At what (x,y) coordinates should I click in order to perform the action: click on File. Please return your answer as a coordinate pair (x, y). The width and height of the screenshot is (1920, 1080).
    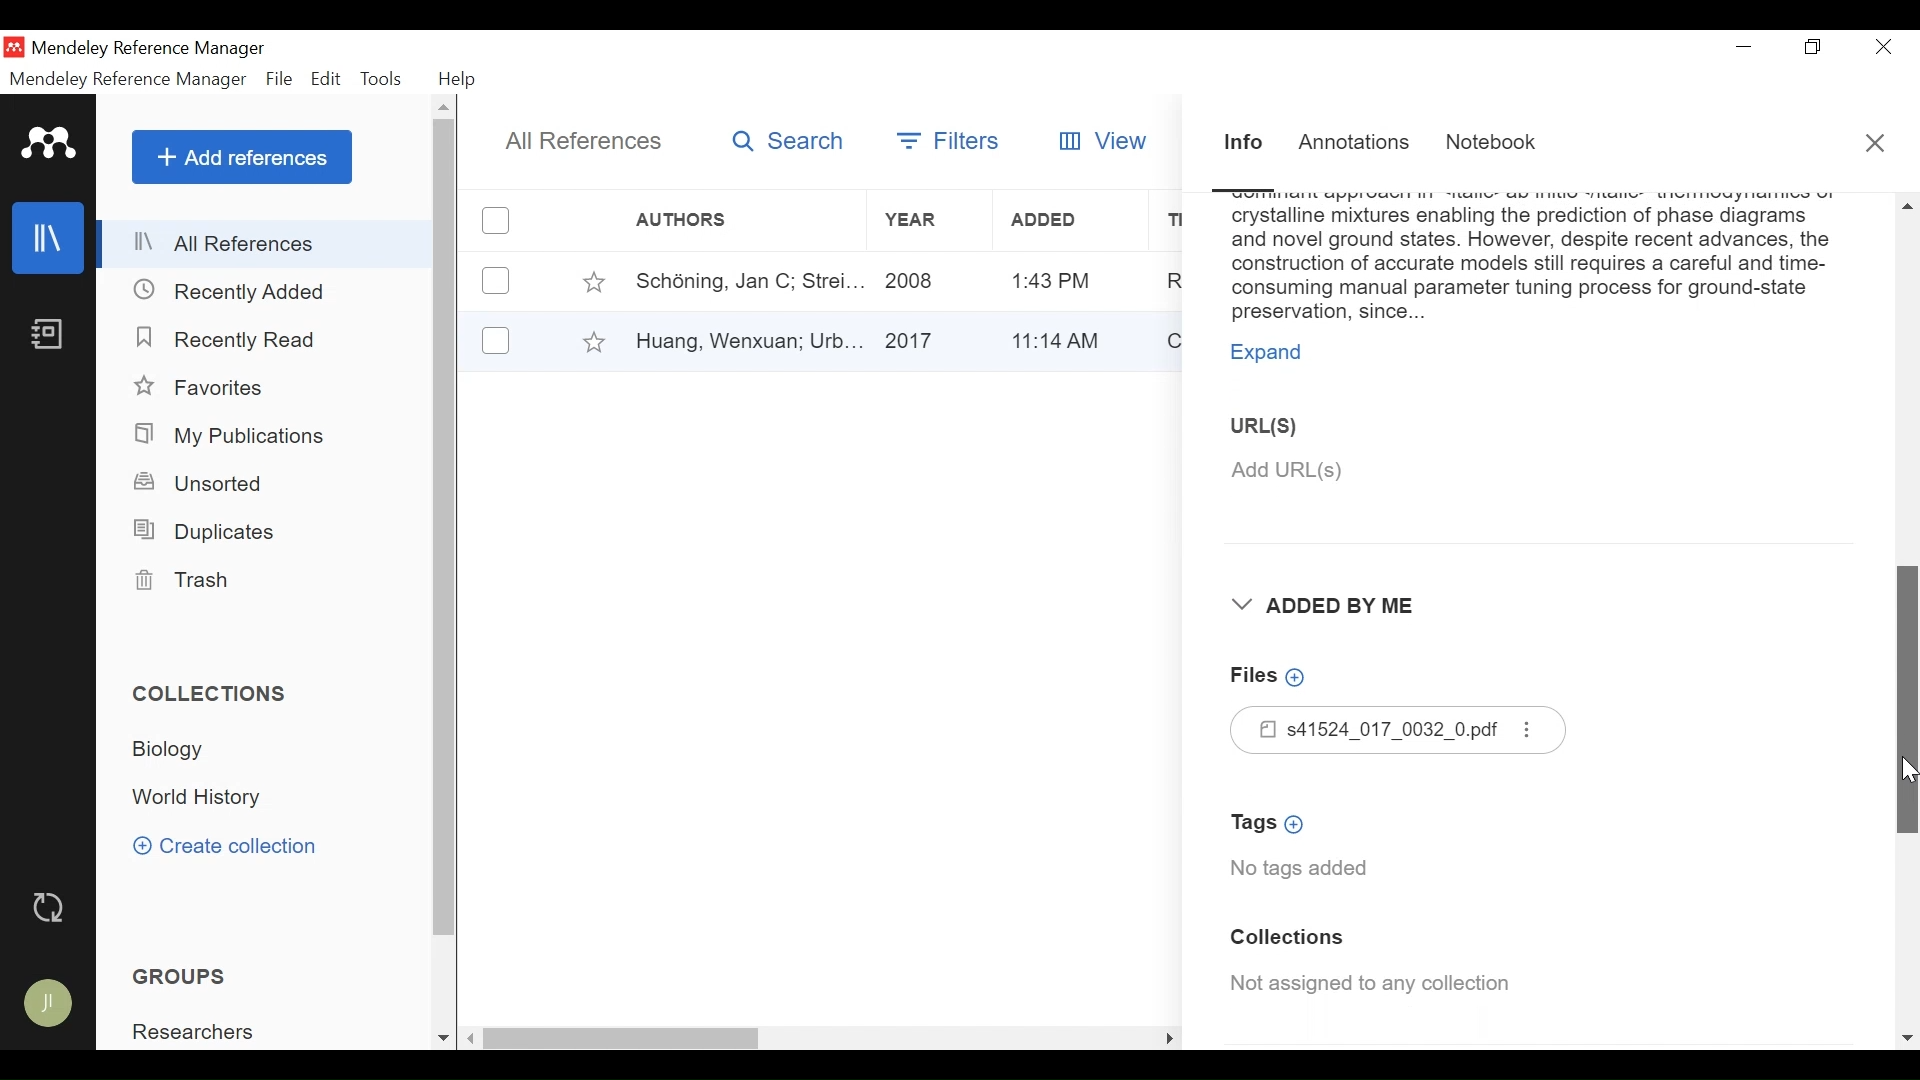
    Looking at the image, I should click on (279, 80).